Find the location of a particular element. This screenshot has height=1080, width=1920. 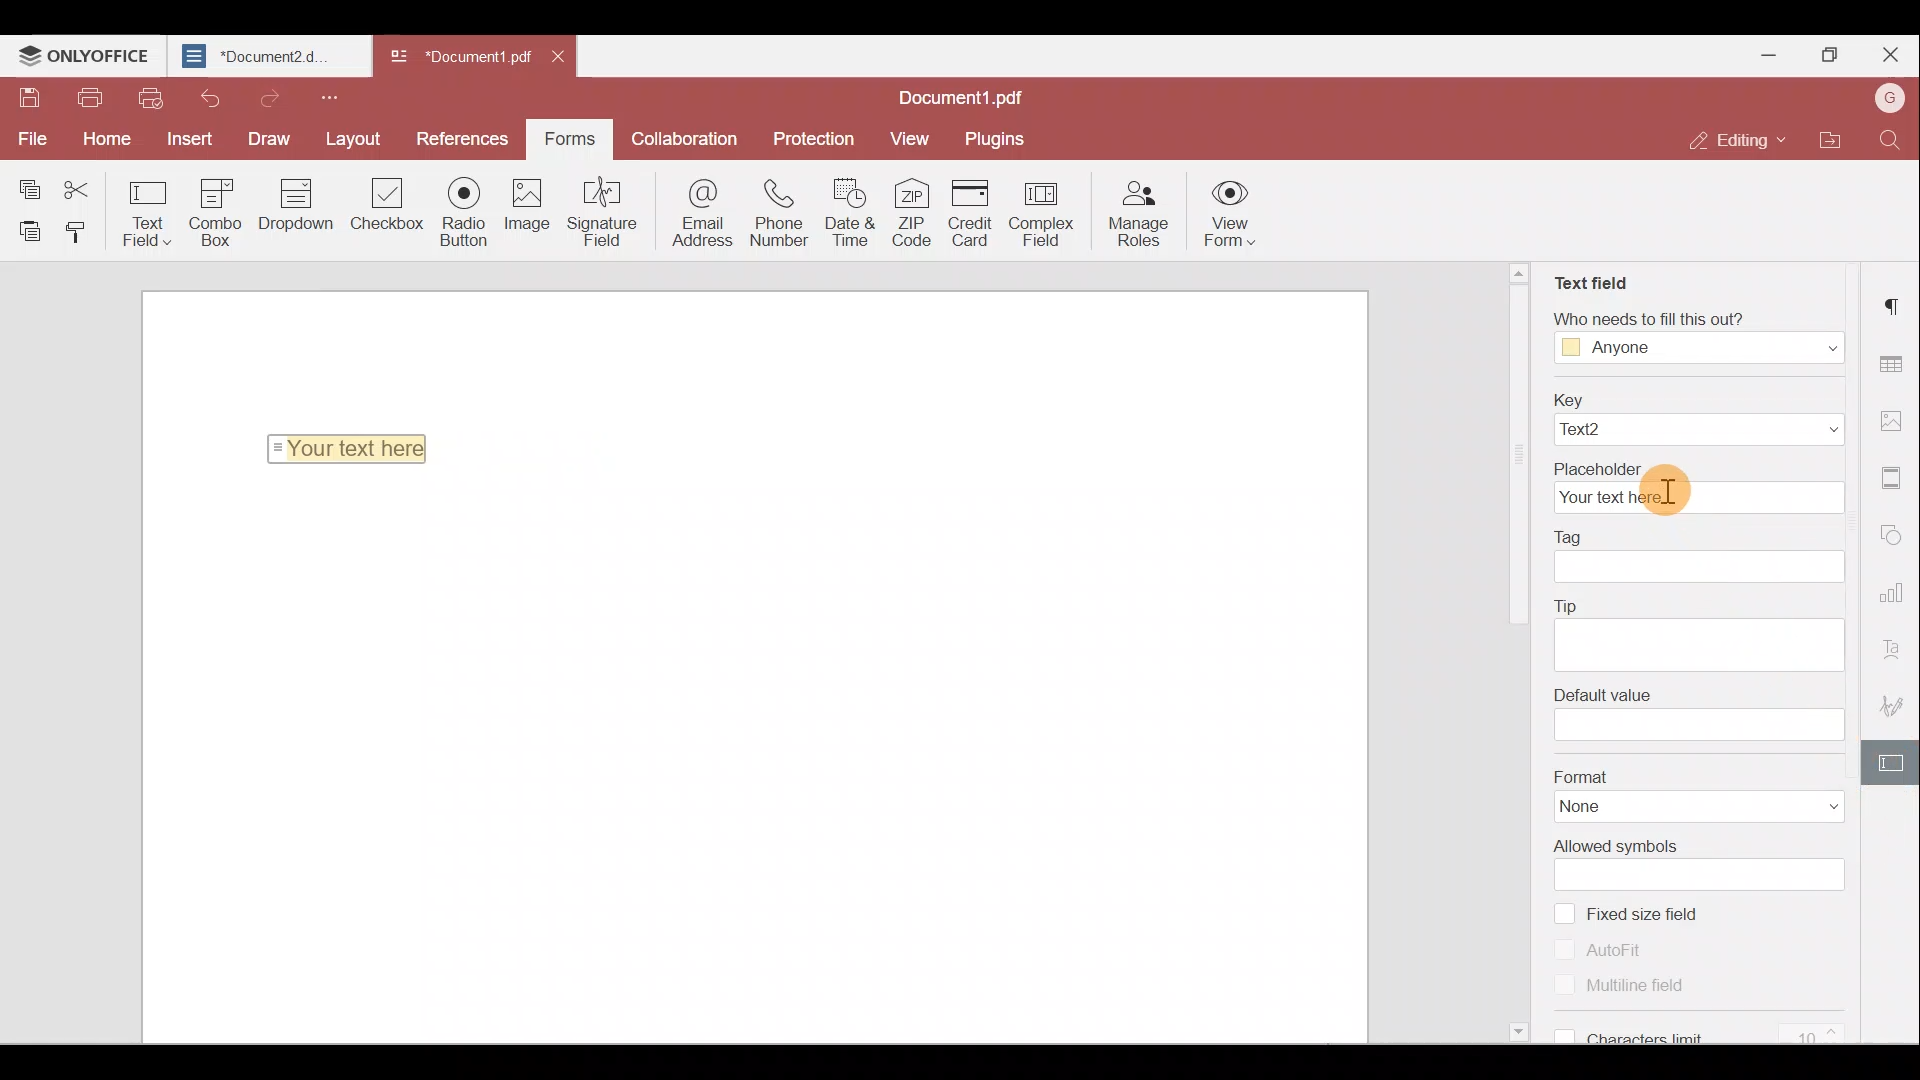

Date & time is located at coordinates (850, 217).